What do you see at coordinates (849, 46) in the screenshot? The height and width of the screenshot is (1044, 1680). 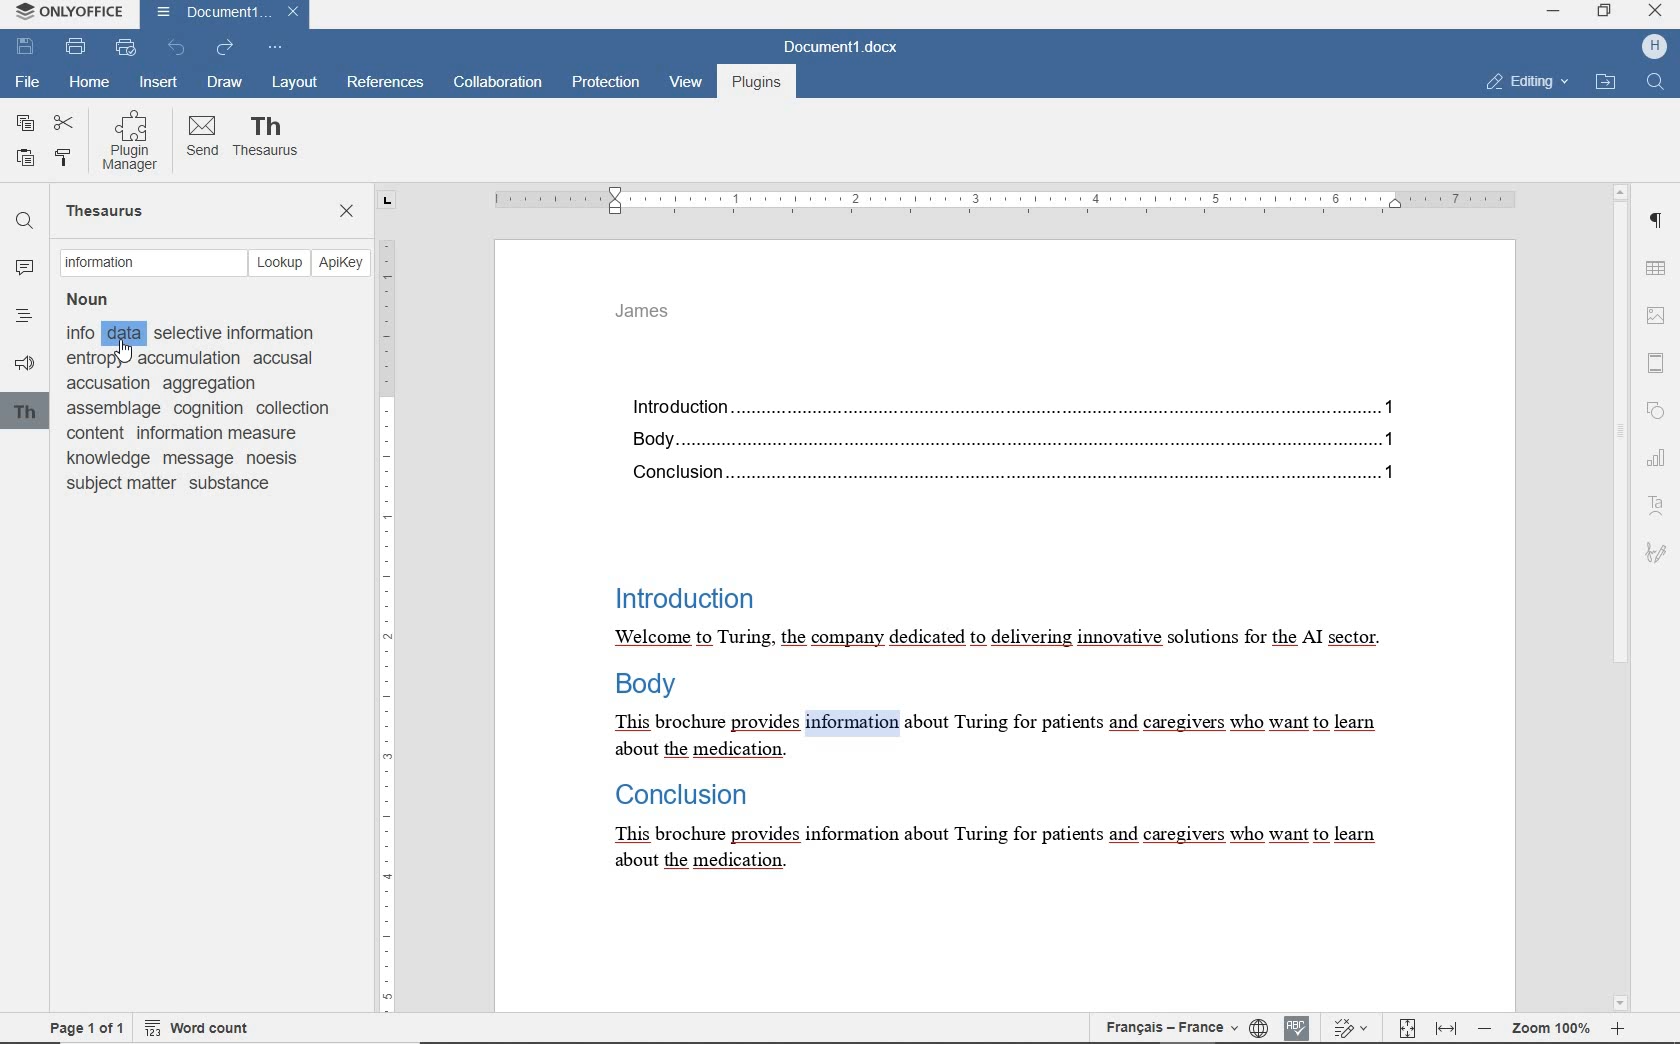 I see `DOCUMENT NAME` at bounding box center [849, 46].